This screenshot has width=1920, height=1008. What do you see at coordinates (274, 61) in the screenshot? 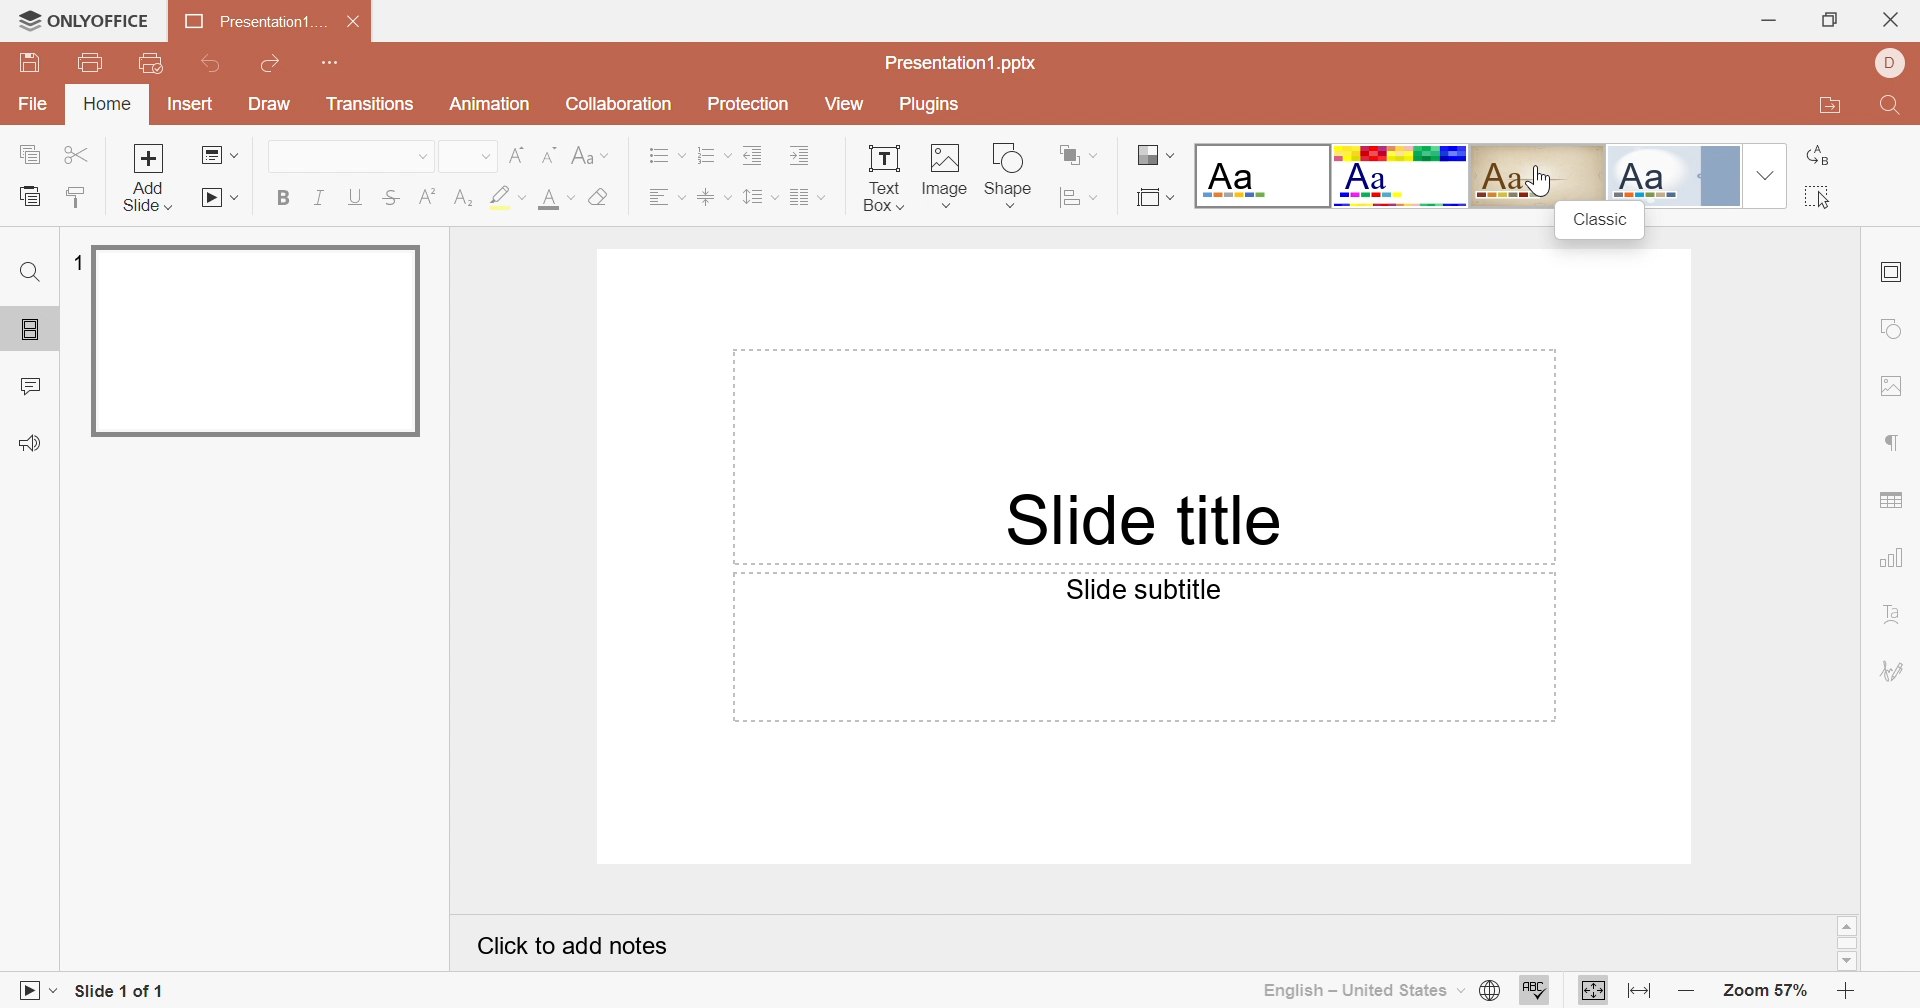
I see `Redo` at bounding box center [274, 61].